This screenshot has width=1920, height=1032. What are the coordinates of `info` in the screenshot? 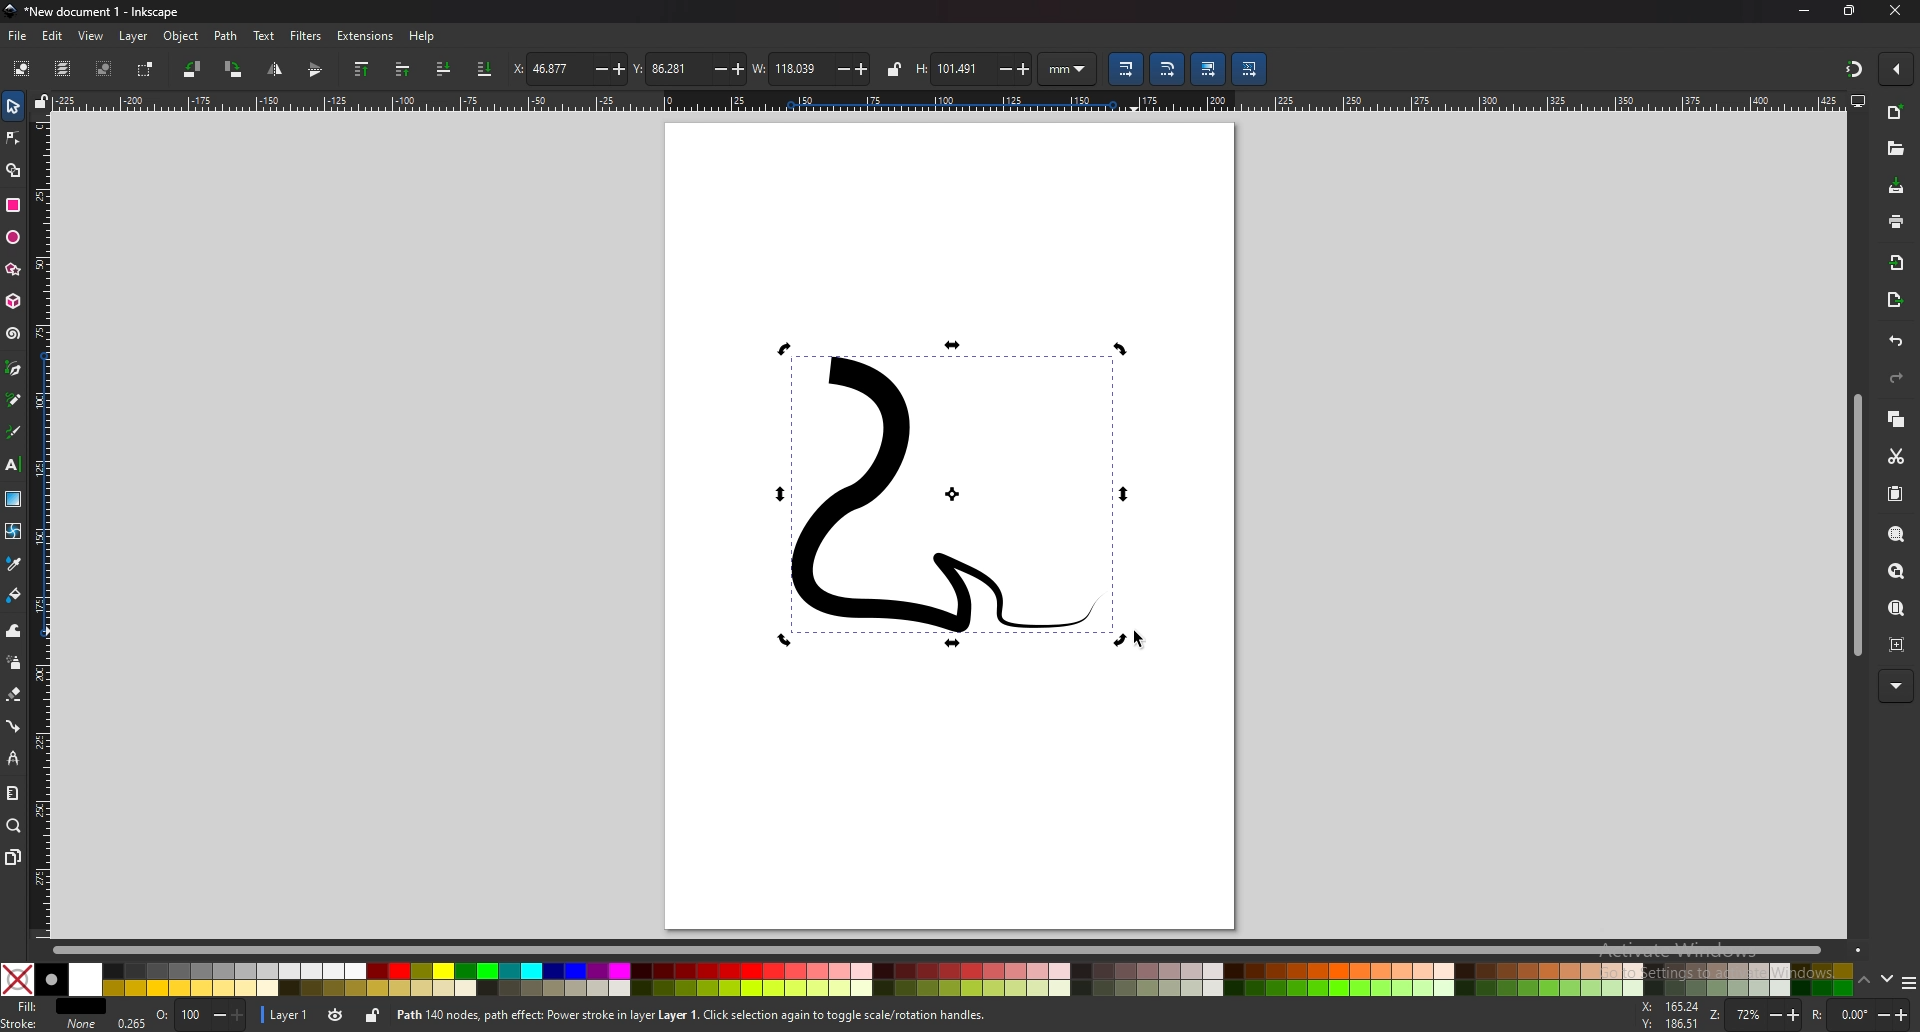 It's located at (690, 1015).